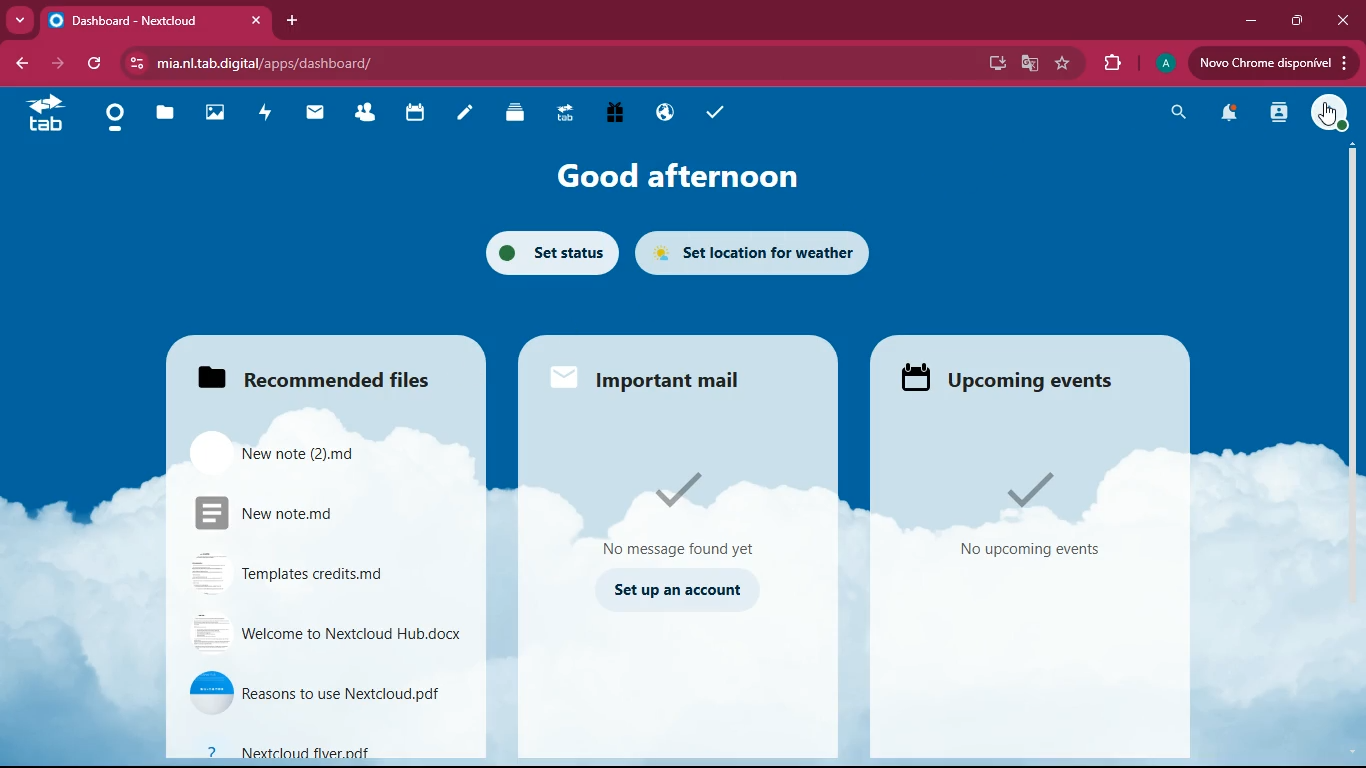 Image resolution: width=1366 pixels, height=768 pixels. What do you see at coordinates (1281, 112) in the screenshot?
I see `activity` at bounding box center [1281, 112].